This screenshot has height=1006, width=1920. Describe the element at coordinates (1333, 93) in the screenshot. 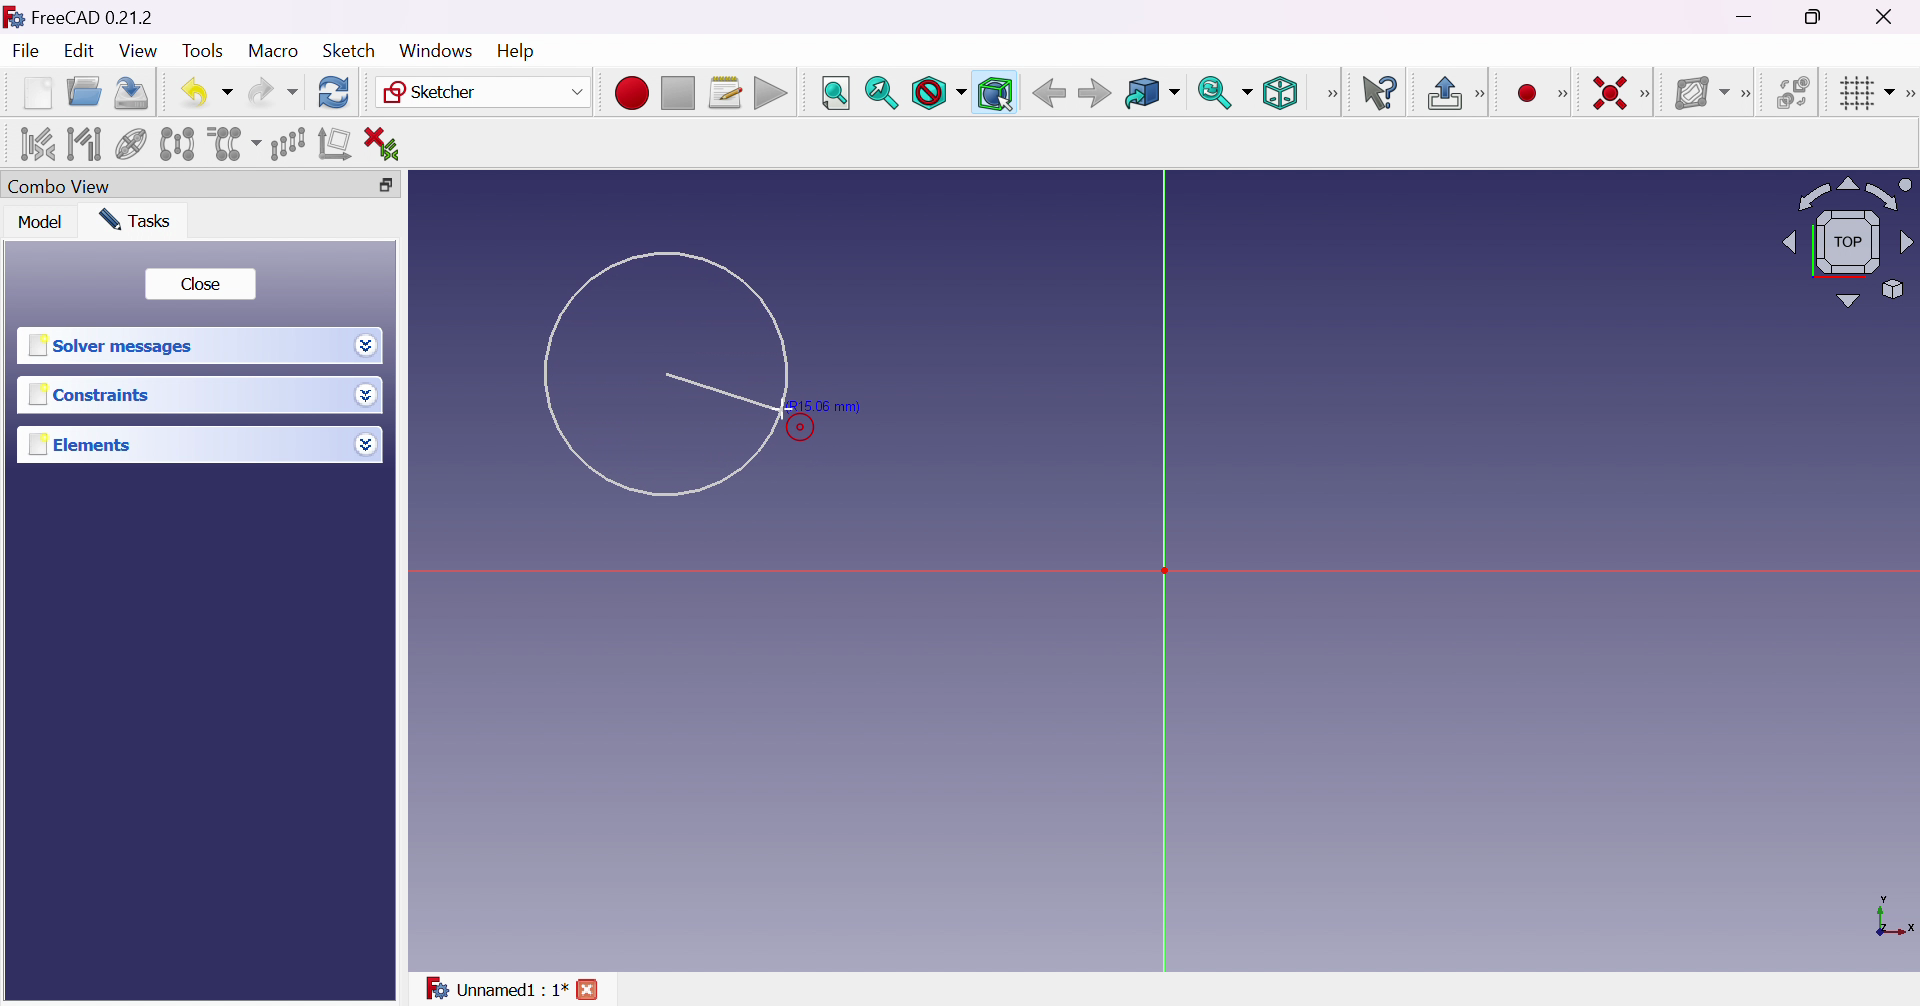

I see `View` at that location.